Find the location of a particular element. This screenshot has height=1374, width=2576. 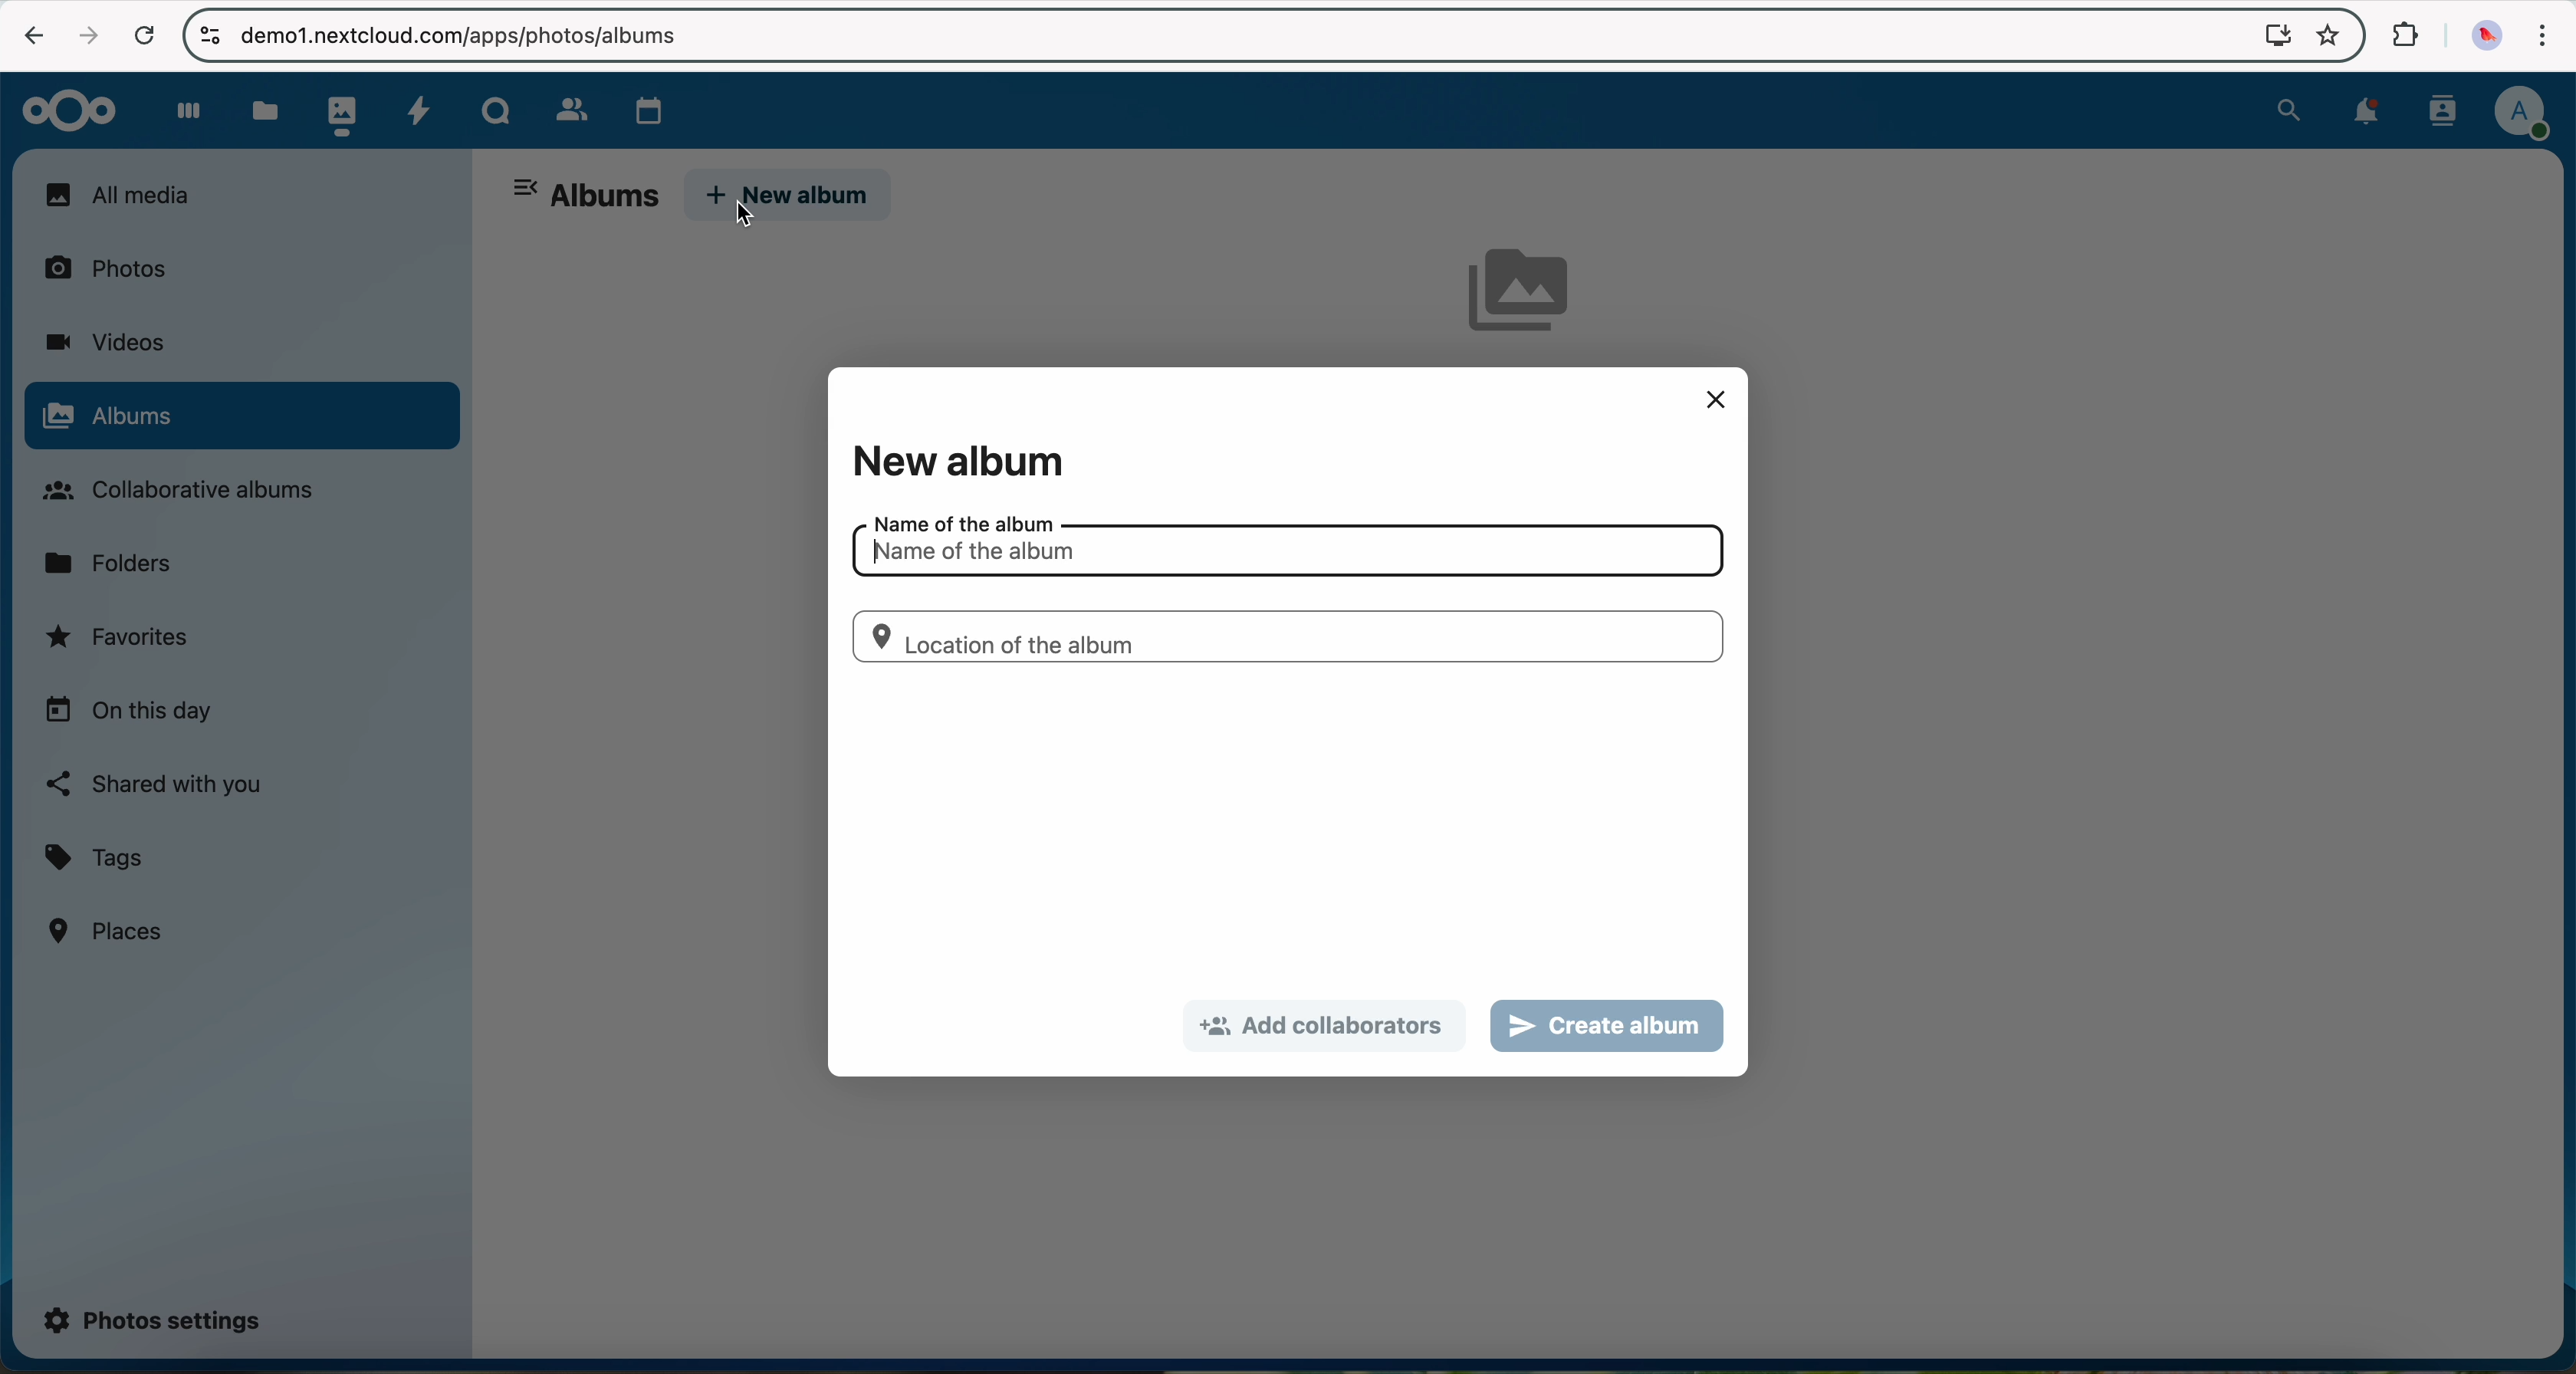

search is located at coordinates (2288, 107).